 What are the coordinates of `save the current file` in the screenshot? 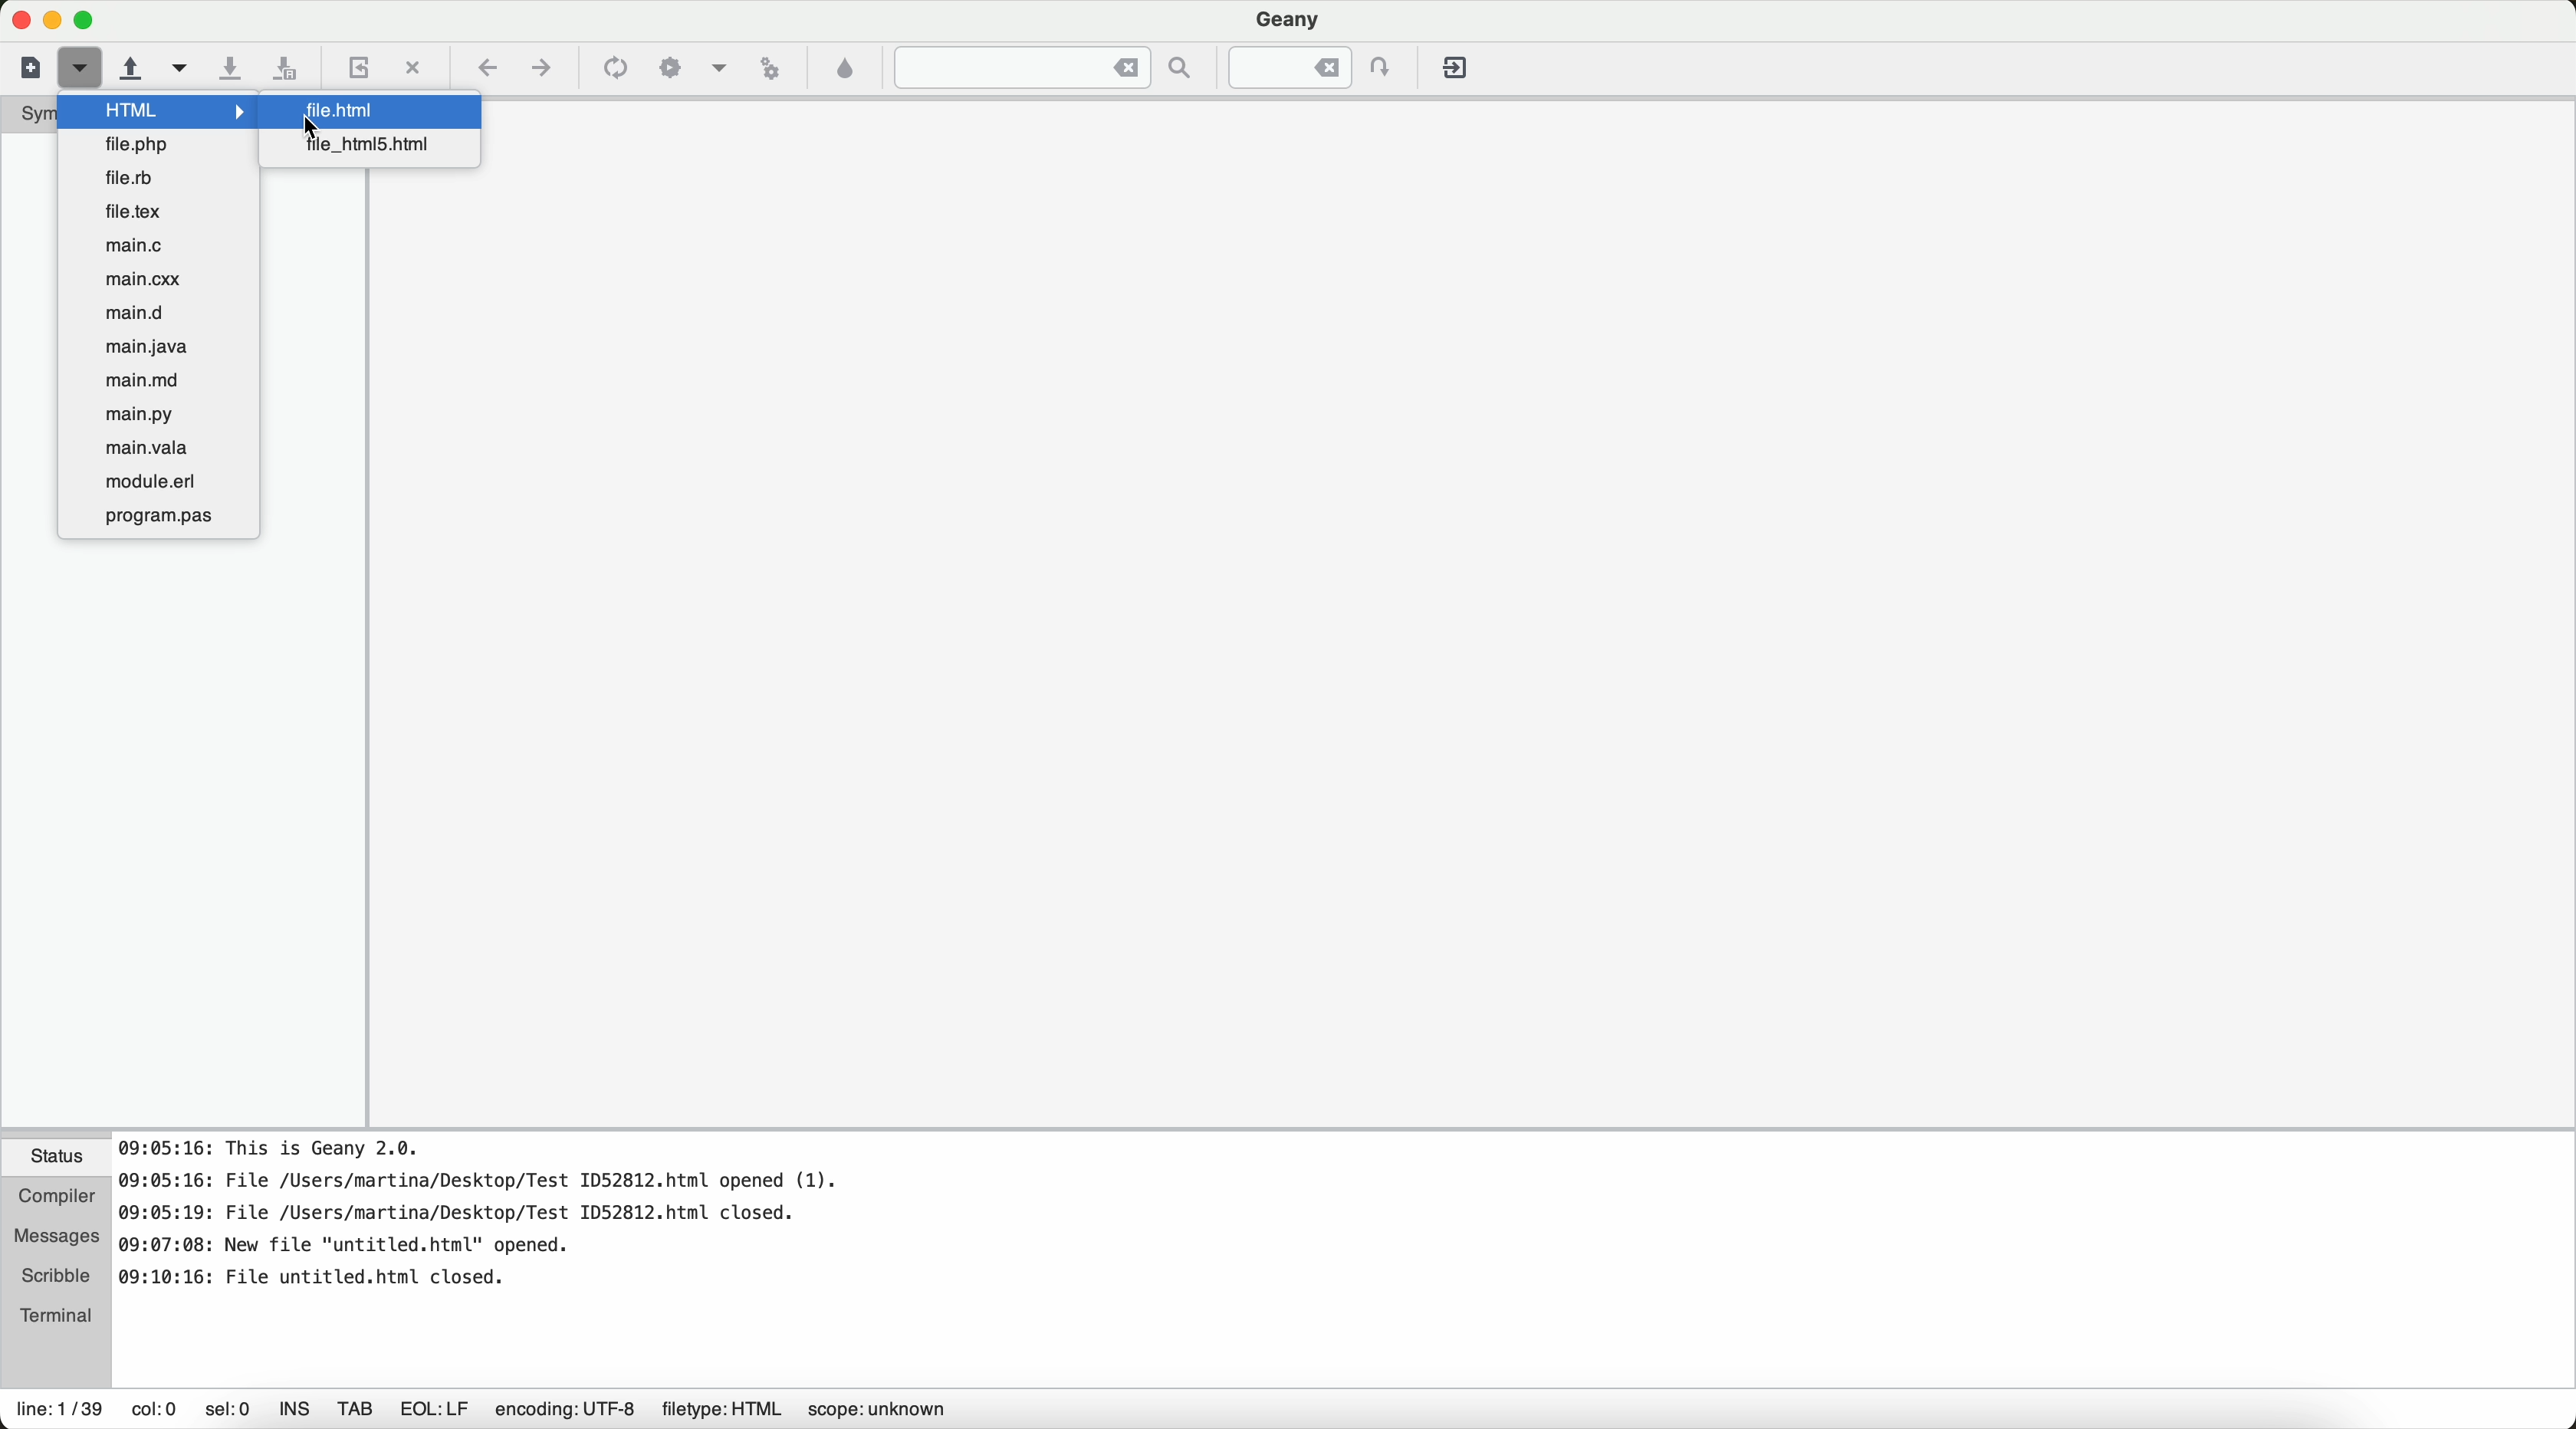 It's located at (232, 69).